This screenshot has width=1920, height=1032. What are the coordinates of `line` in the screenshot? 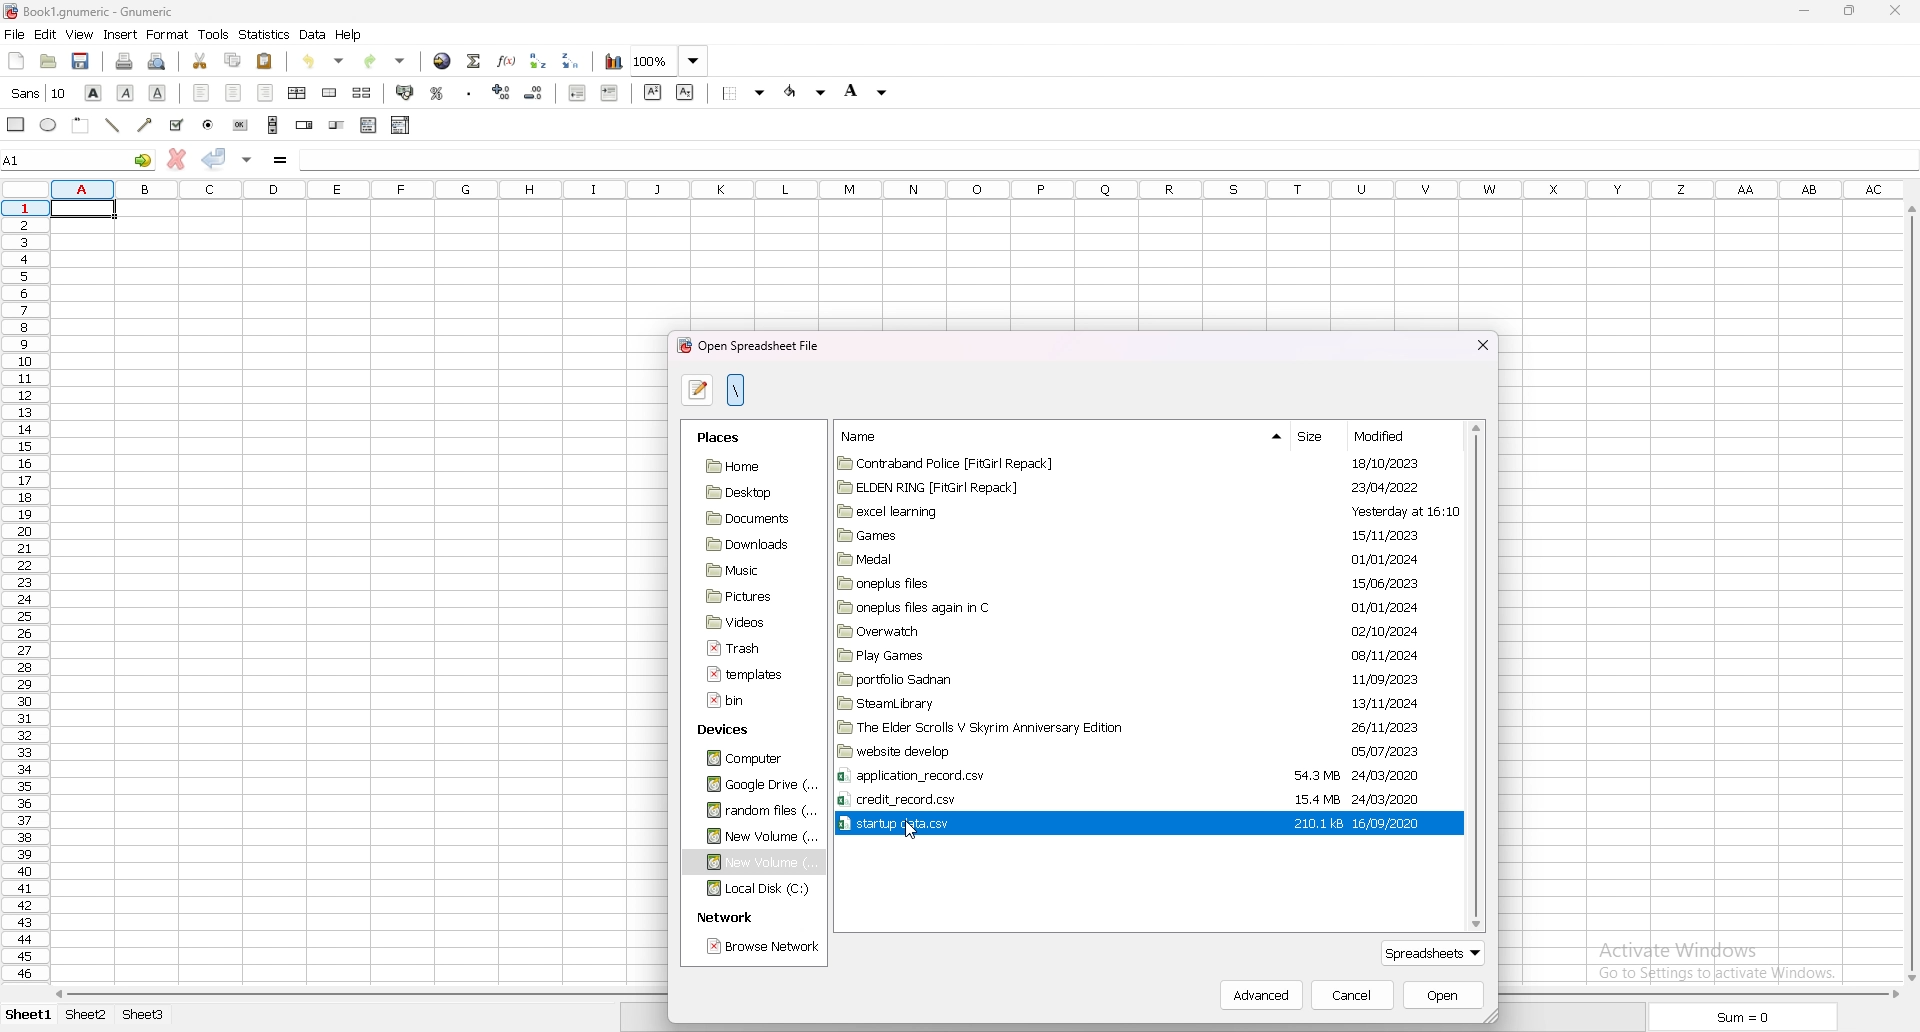 It's located at (113, 125).